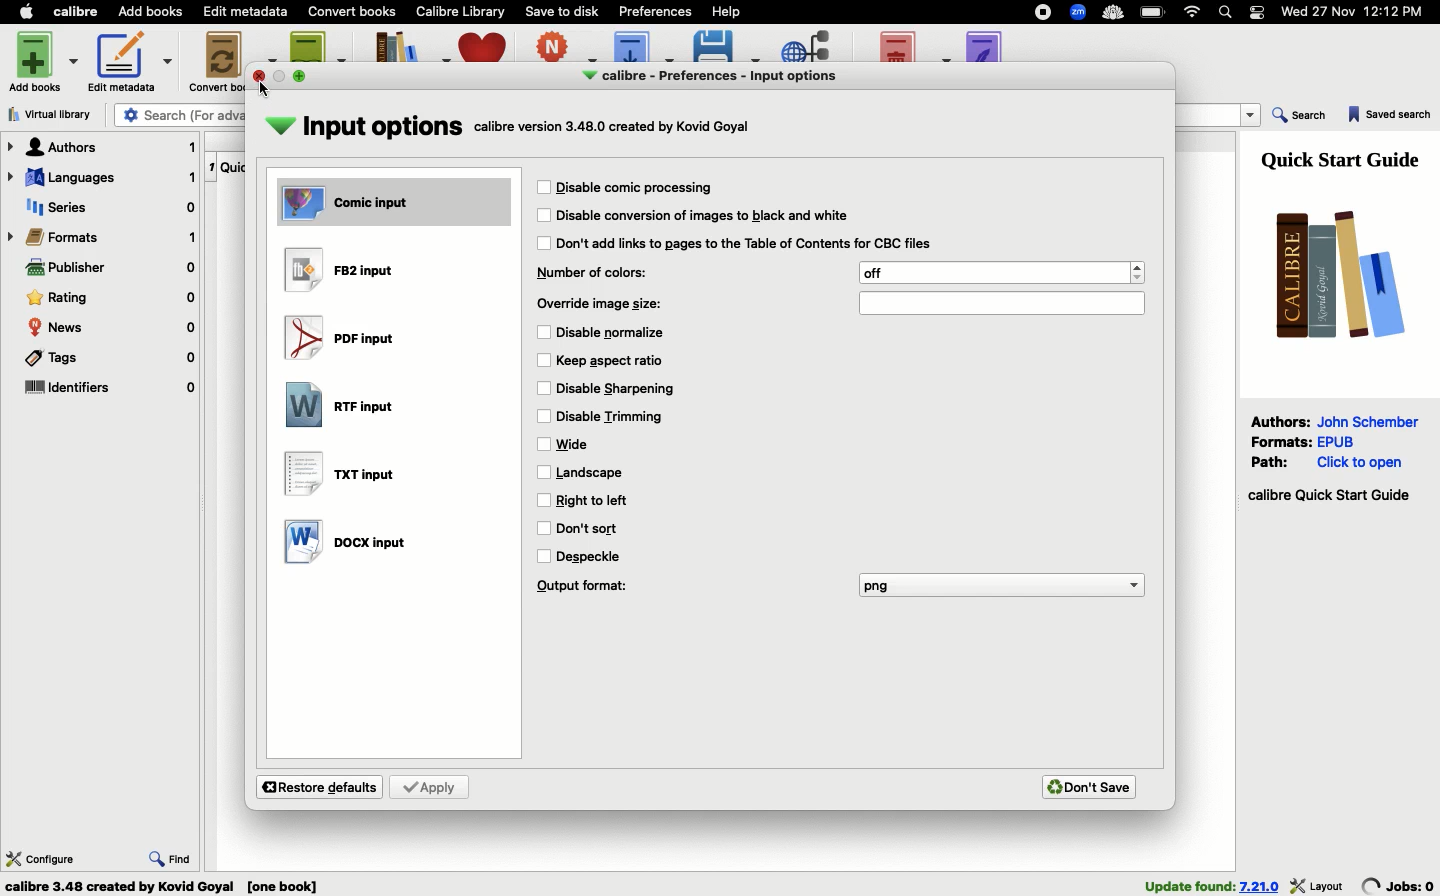 This screenshot has height=896, width=1440. What do you see at coordinates (612, 415) in the screenshot?
I see `Disable` at bounding box center [612, 415].